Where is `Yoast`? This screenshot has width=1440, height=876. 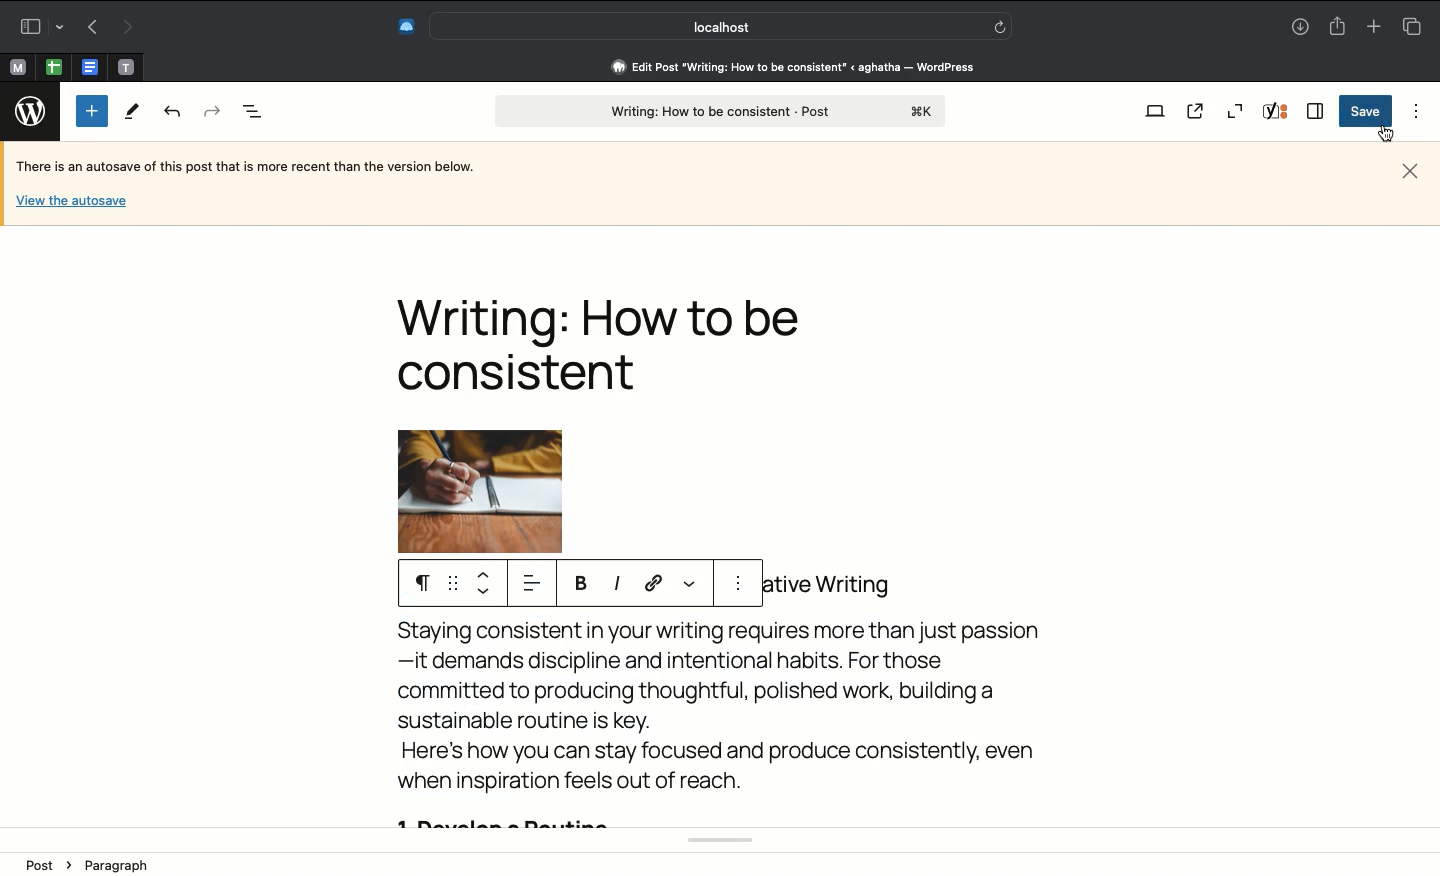
Yoast is located at coordinates (1278, 113).